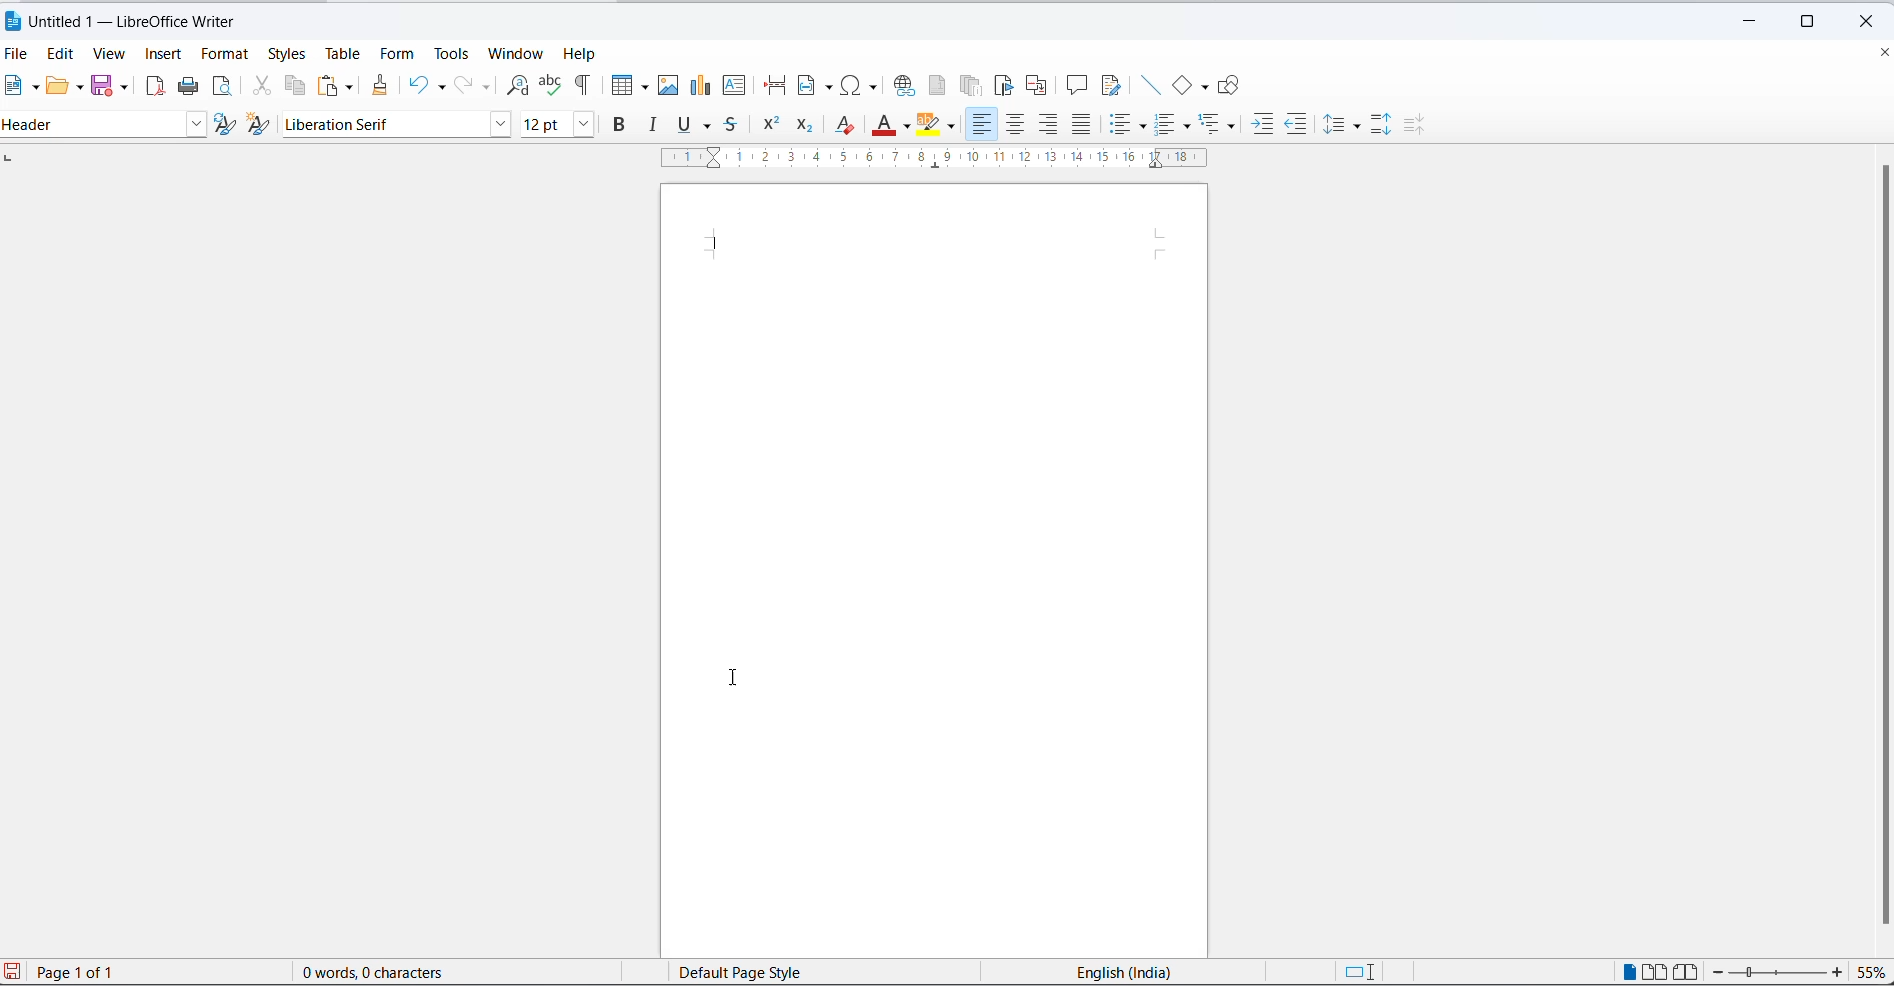 This screenshot has height=986, width=1894. Describe the element at coordinates (580, 125) in the screenshot. I see `font size options` at that location.